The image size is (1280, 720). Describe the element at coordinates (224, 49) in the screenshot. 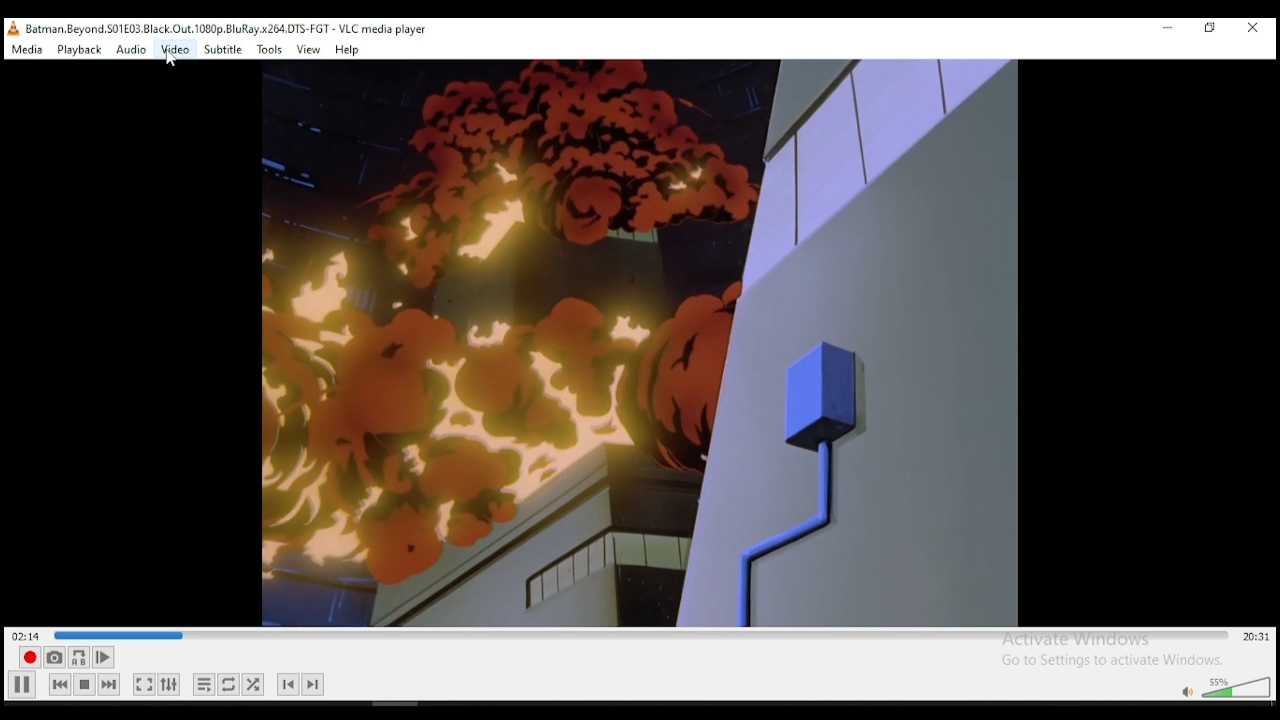

I see `subtitle` at that location.